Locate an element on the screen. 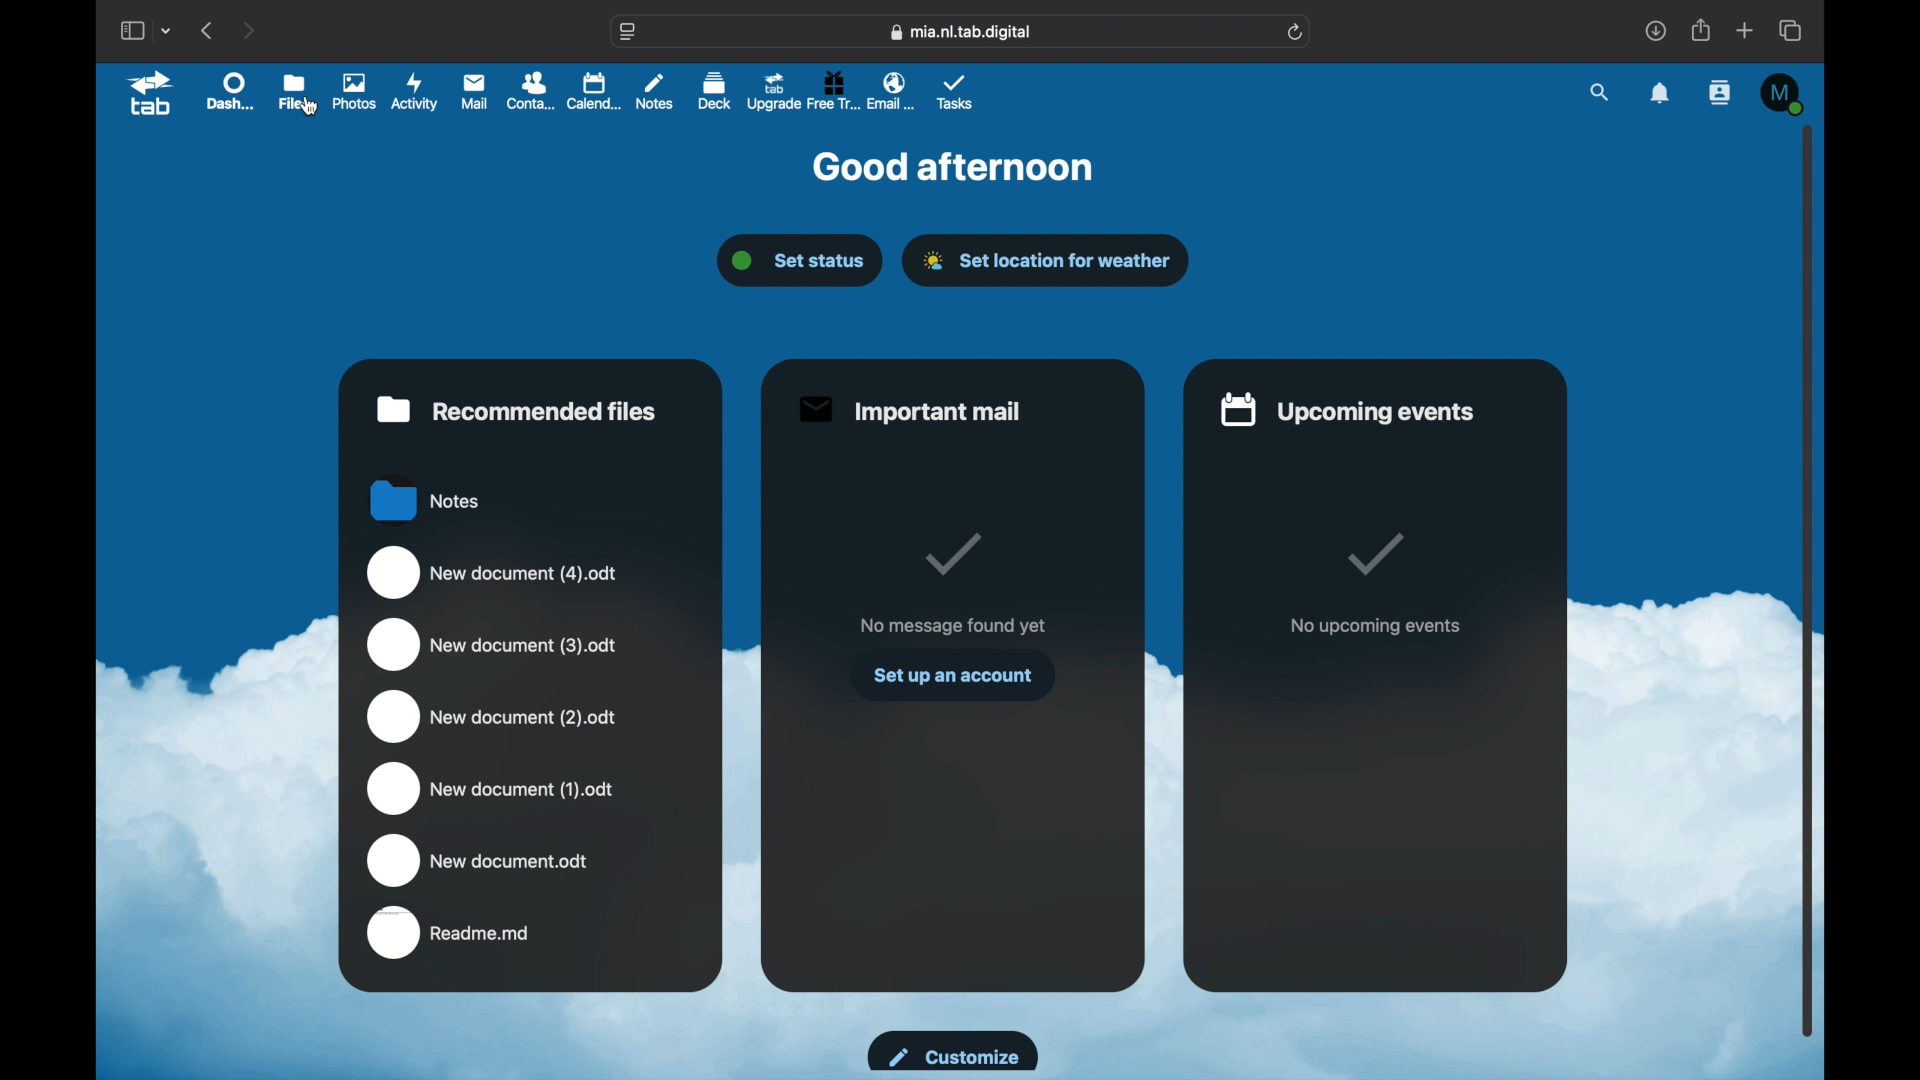 The width and height of the screenshot is (1920, 1080). good afternoon is located at coordinates (952, 166).